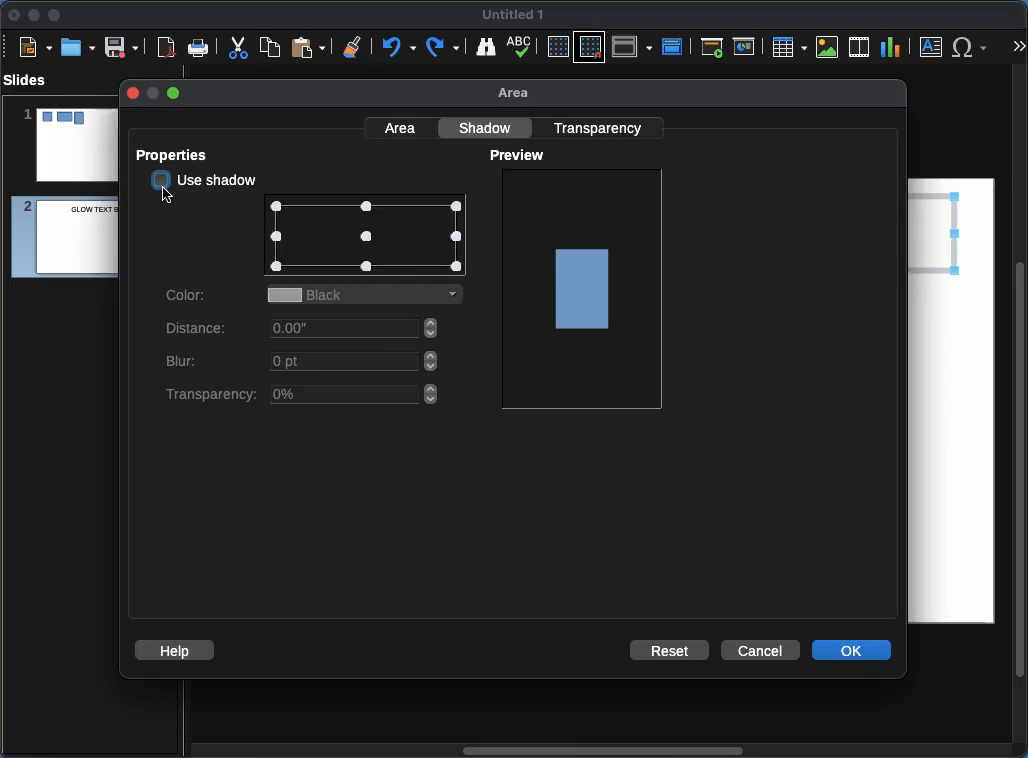 The width and height of the screenshot is (1028, 758). I want to click on Help, so click(175, 649).